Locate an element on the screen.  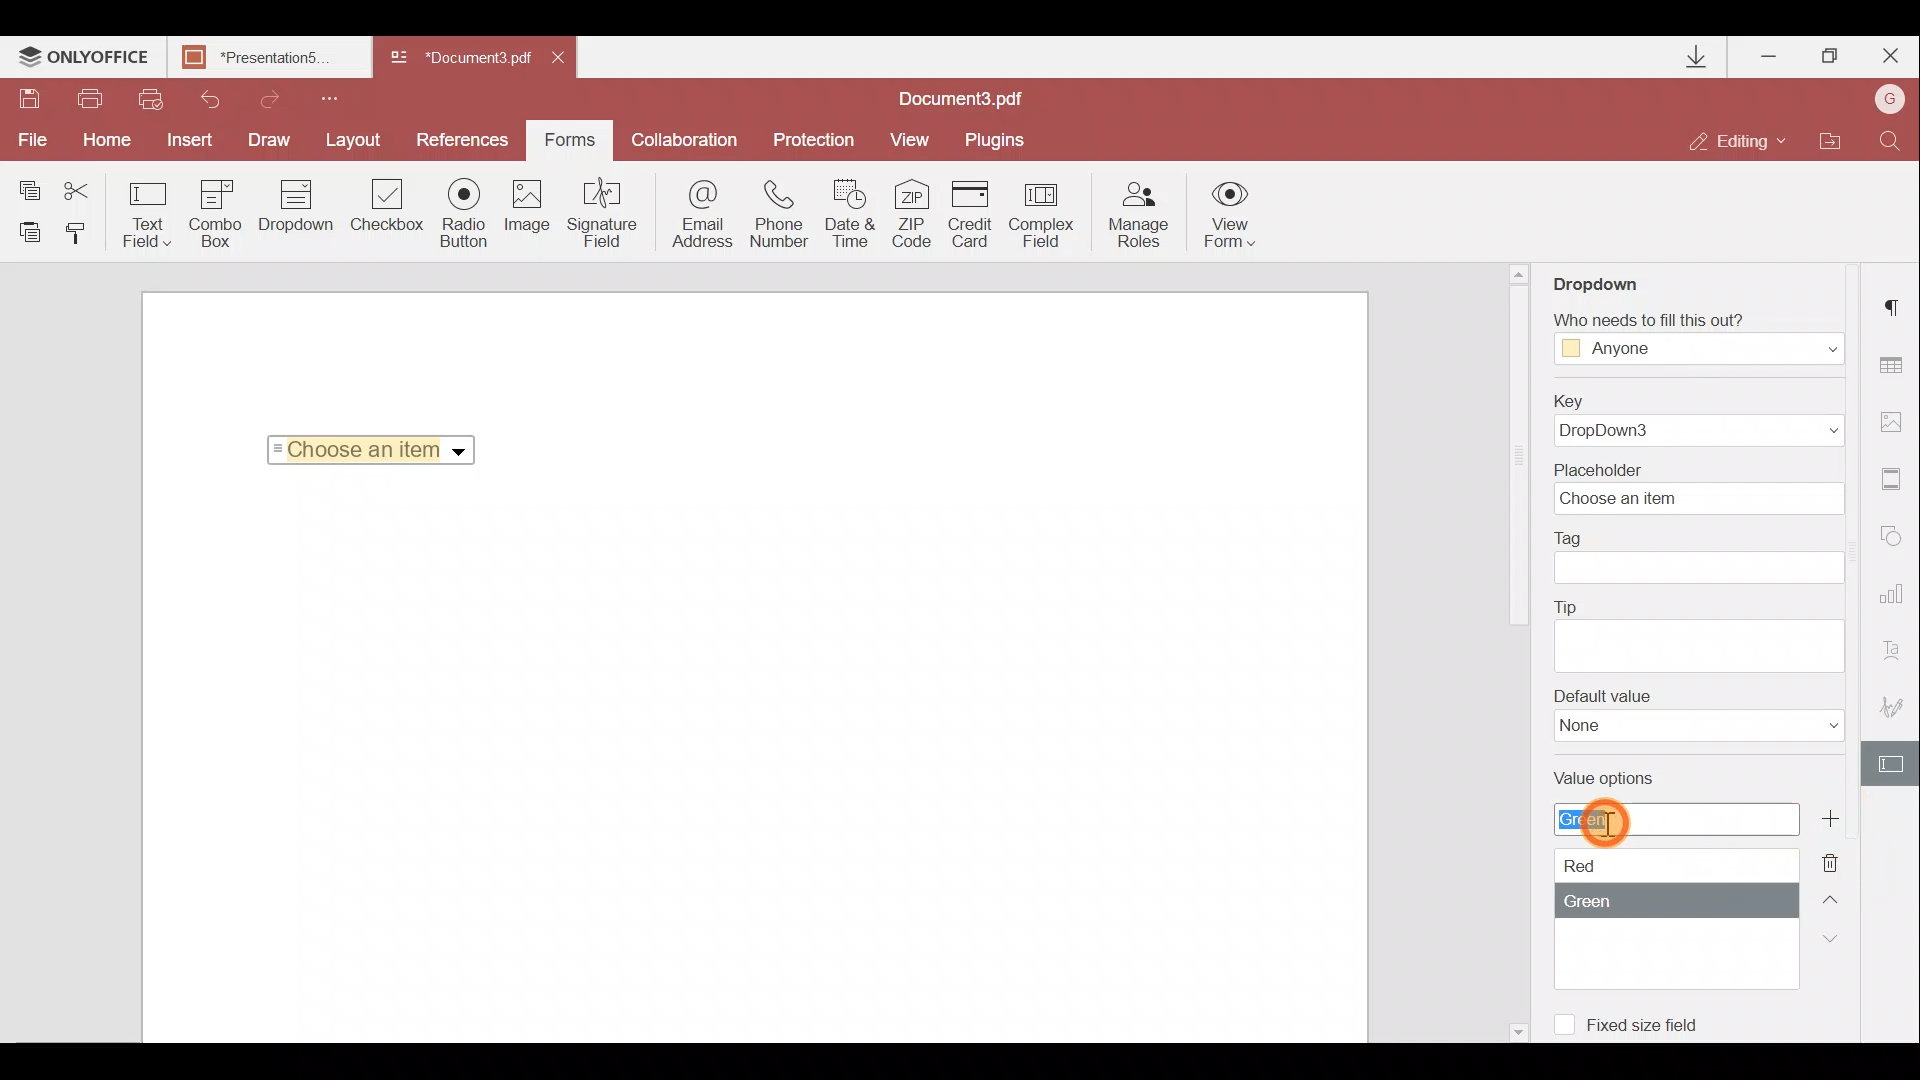
Signature settings is located at coordinates (1890, 700).